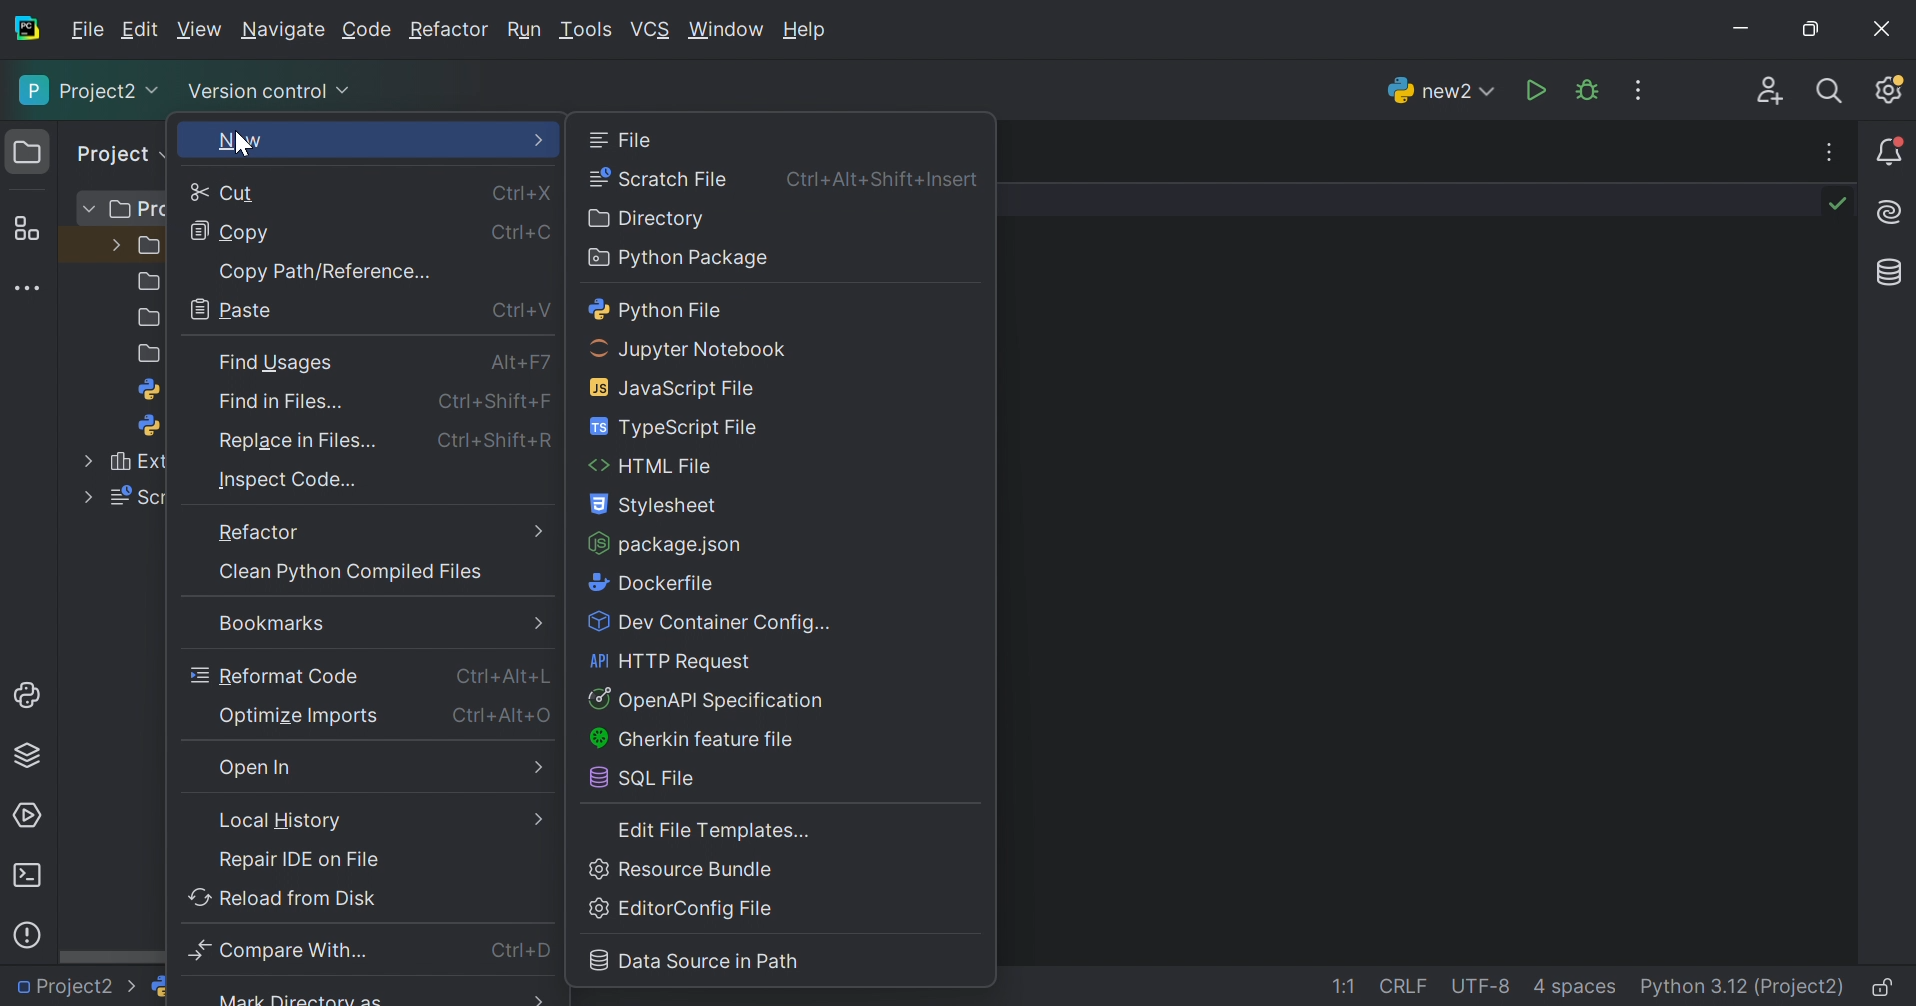 The image size is (1916, 1006). Describe the element at coordinates (519, 311) in the screenshot. I see `Ctrl+V` at that location.